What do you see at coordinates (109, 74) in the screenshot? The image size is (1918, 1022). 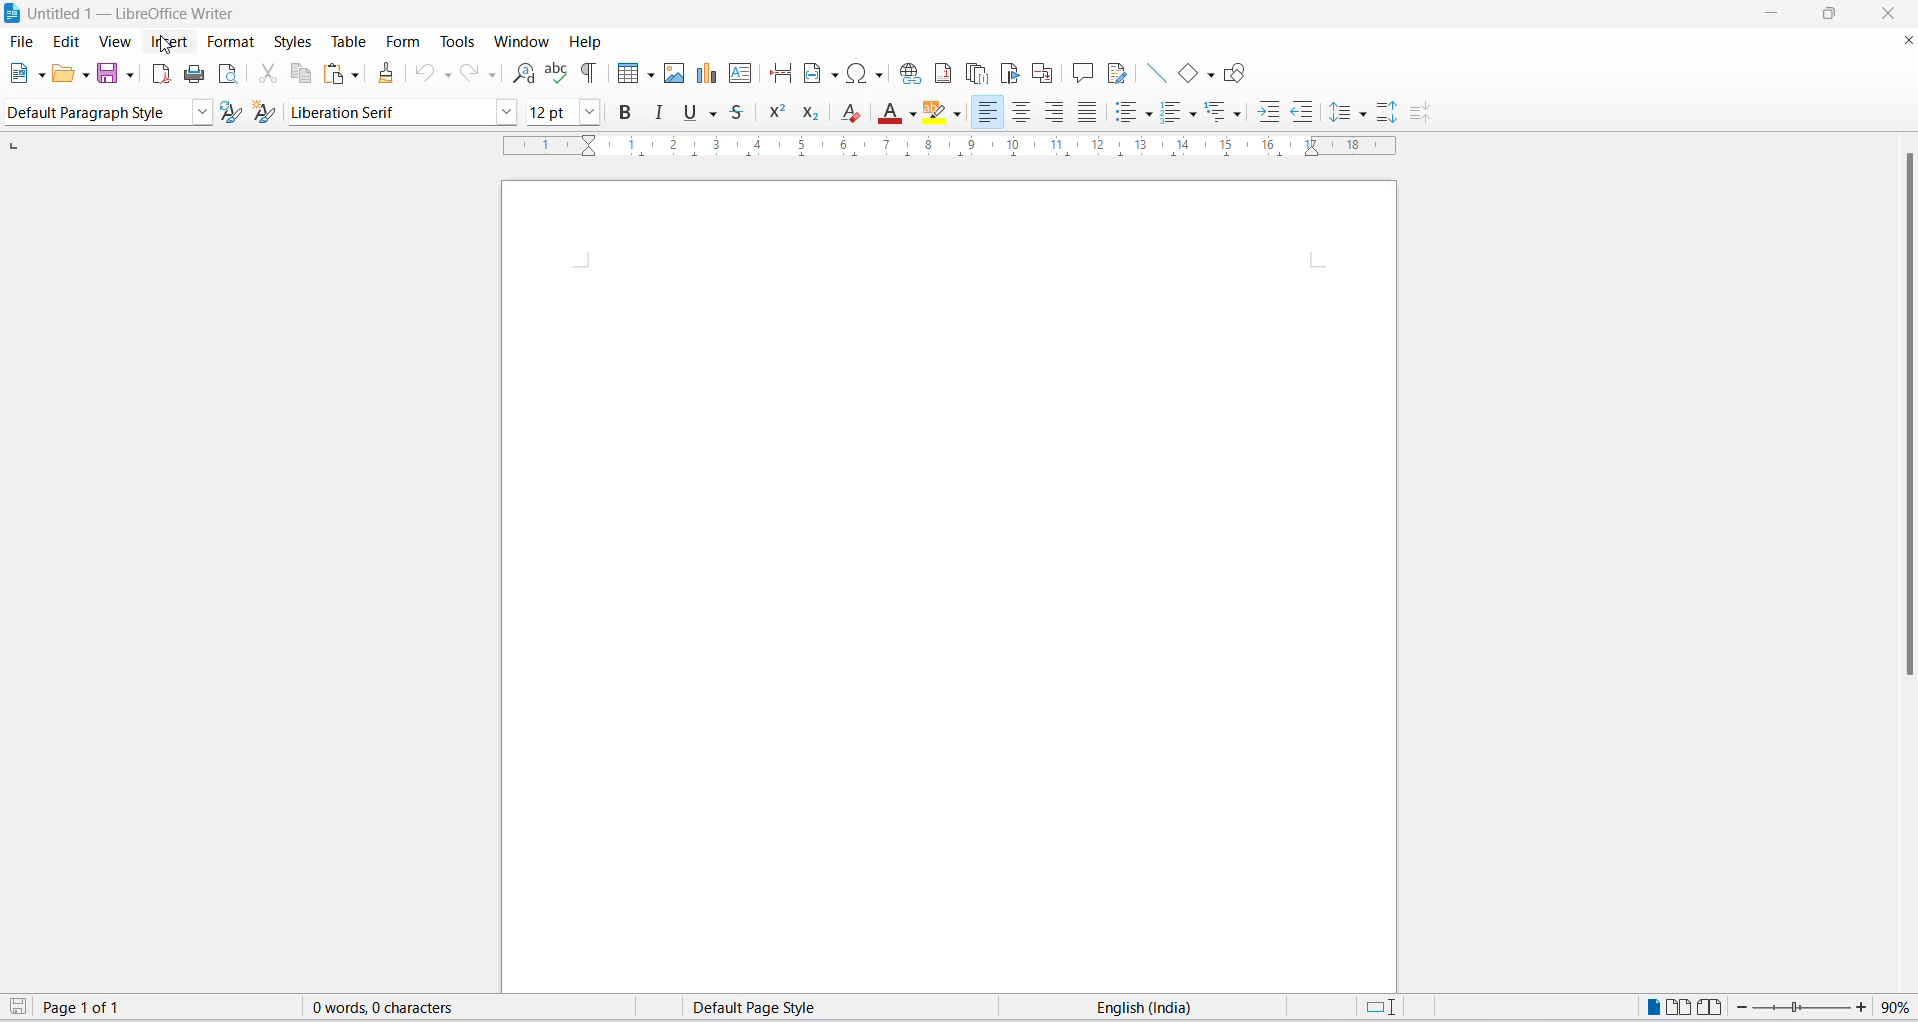 I see `save` at bounding box center [109, 74].